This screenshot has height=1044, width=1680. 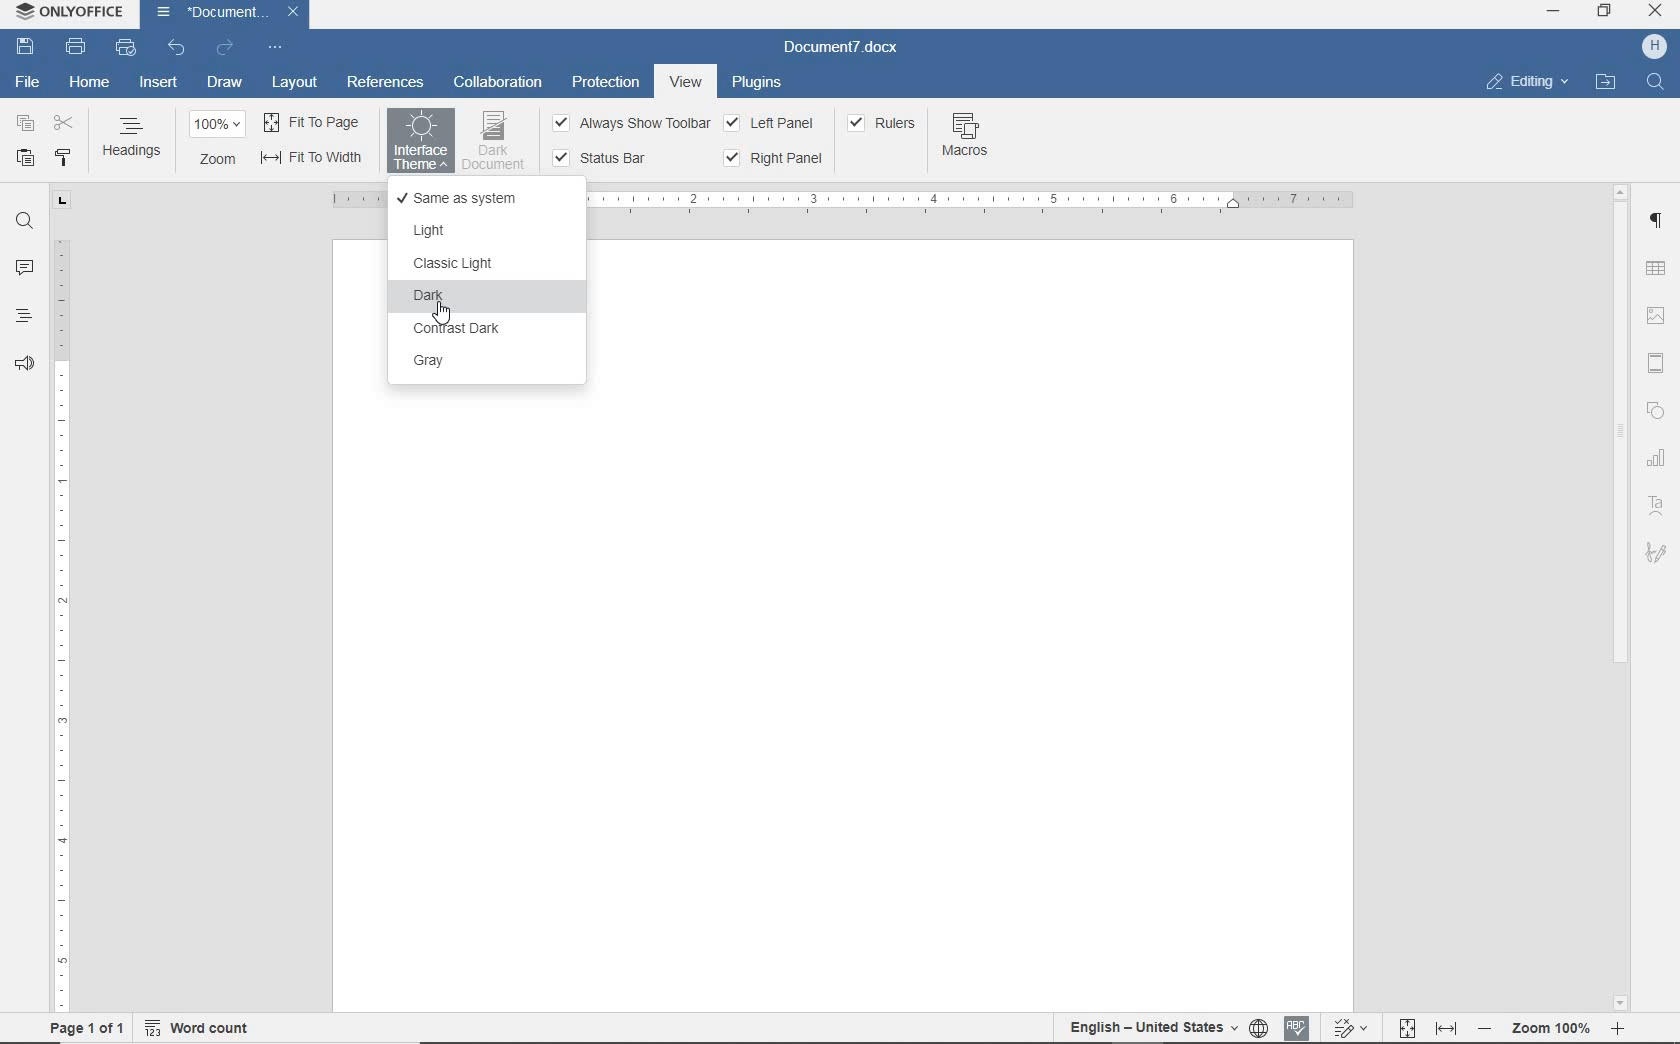 What do you see at coordinates (494, 140) in the screenshot?
I see `DARK DOCUMENT` at bounding box center [494, 140].